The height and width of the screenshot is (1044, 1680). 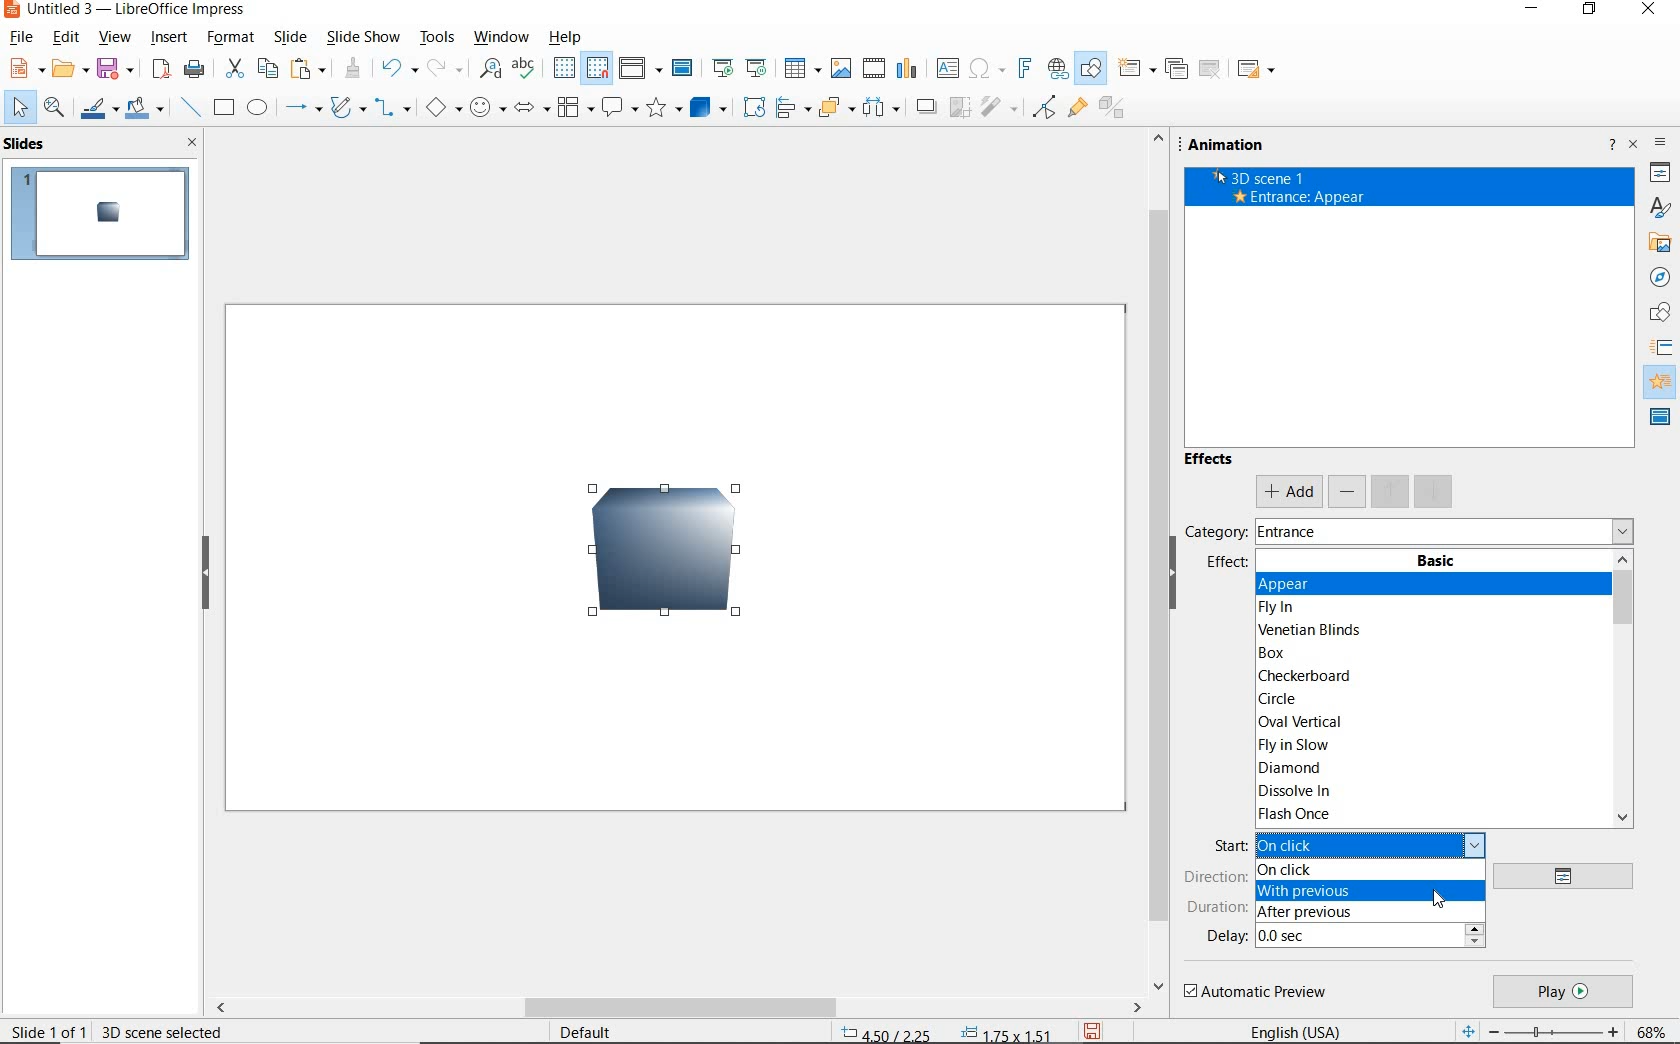 What do you see at coordinates (1660, 175) in the screenshot?
I see `PROPERTIES` at bounding box center [1660, 175].